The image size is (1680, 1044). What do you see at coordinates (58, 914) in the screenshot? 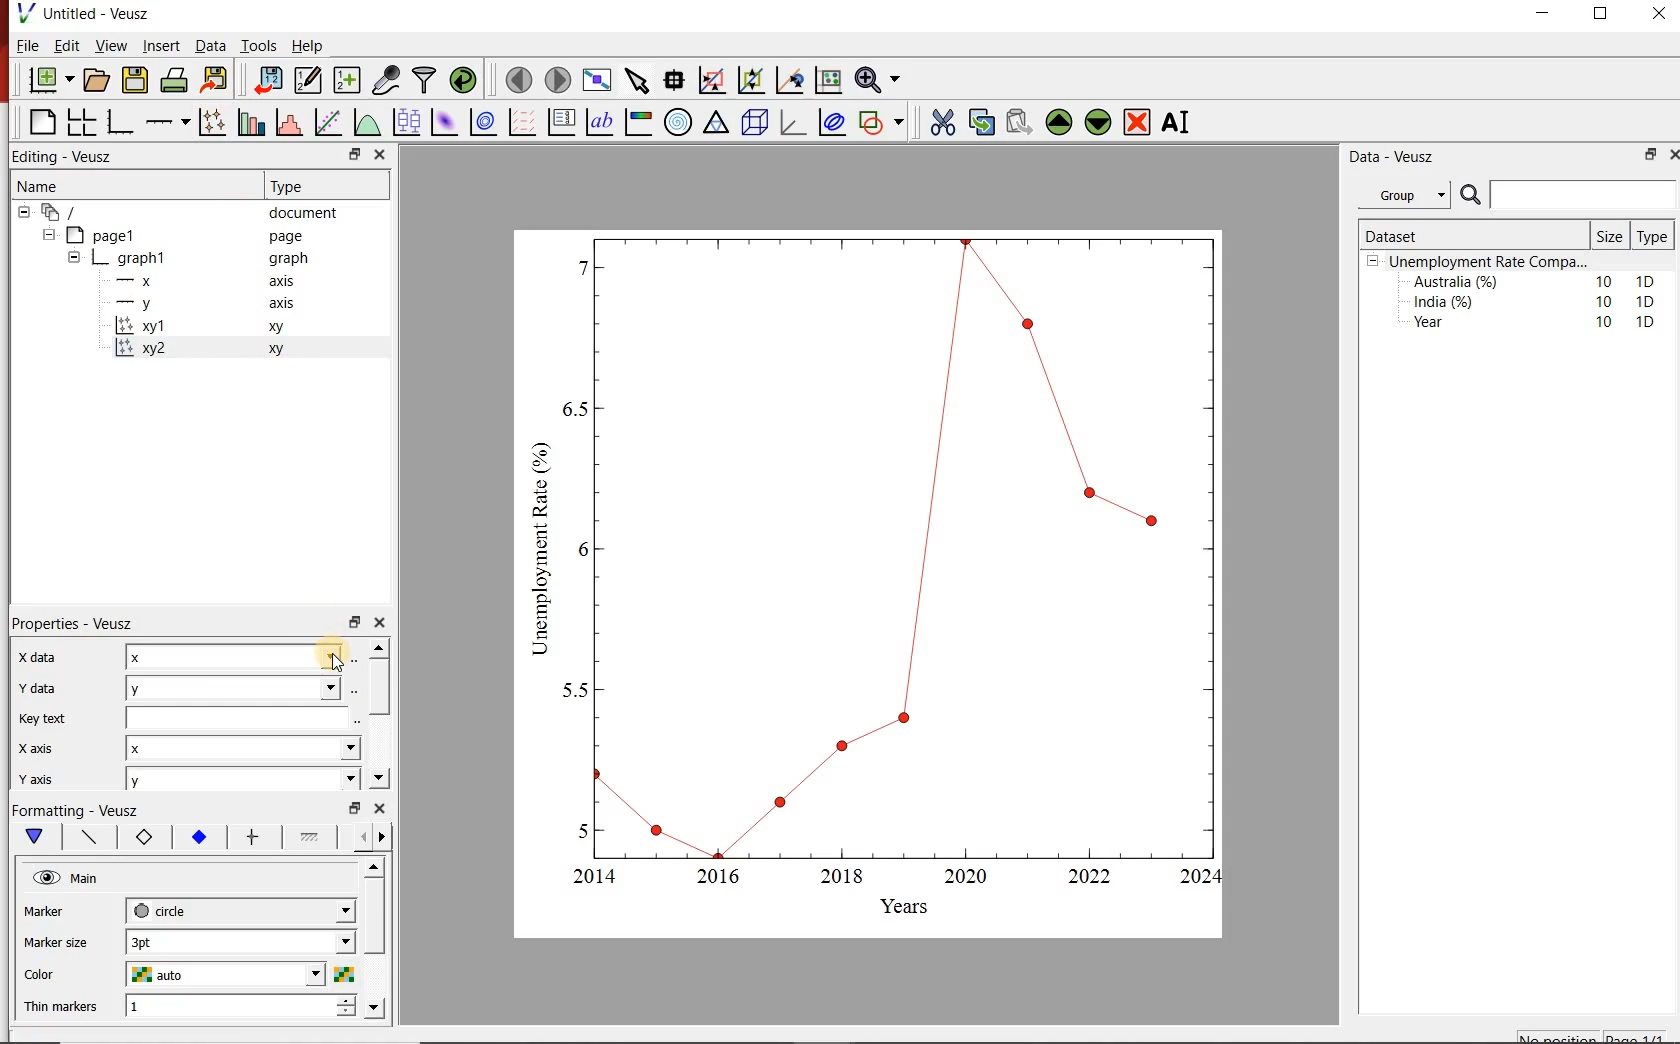
I see `MArker` at bounding box center [58, 914].